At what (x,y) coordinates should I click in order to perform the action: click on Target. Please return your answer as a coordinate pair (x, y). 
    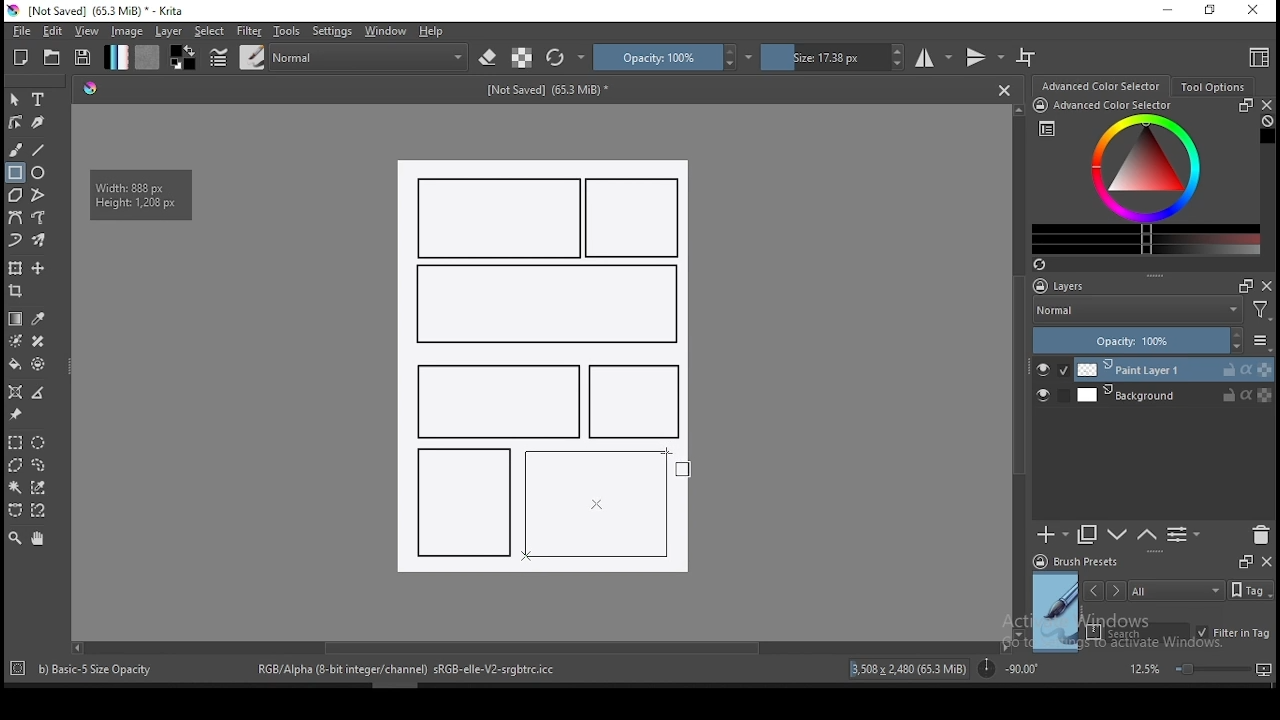
    Looking at the image, I should click on (19, 669).